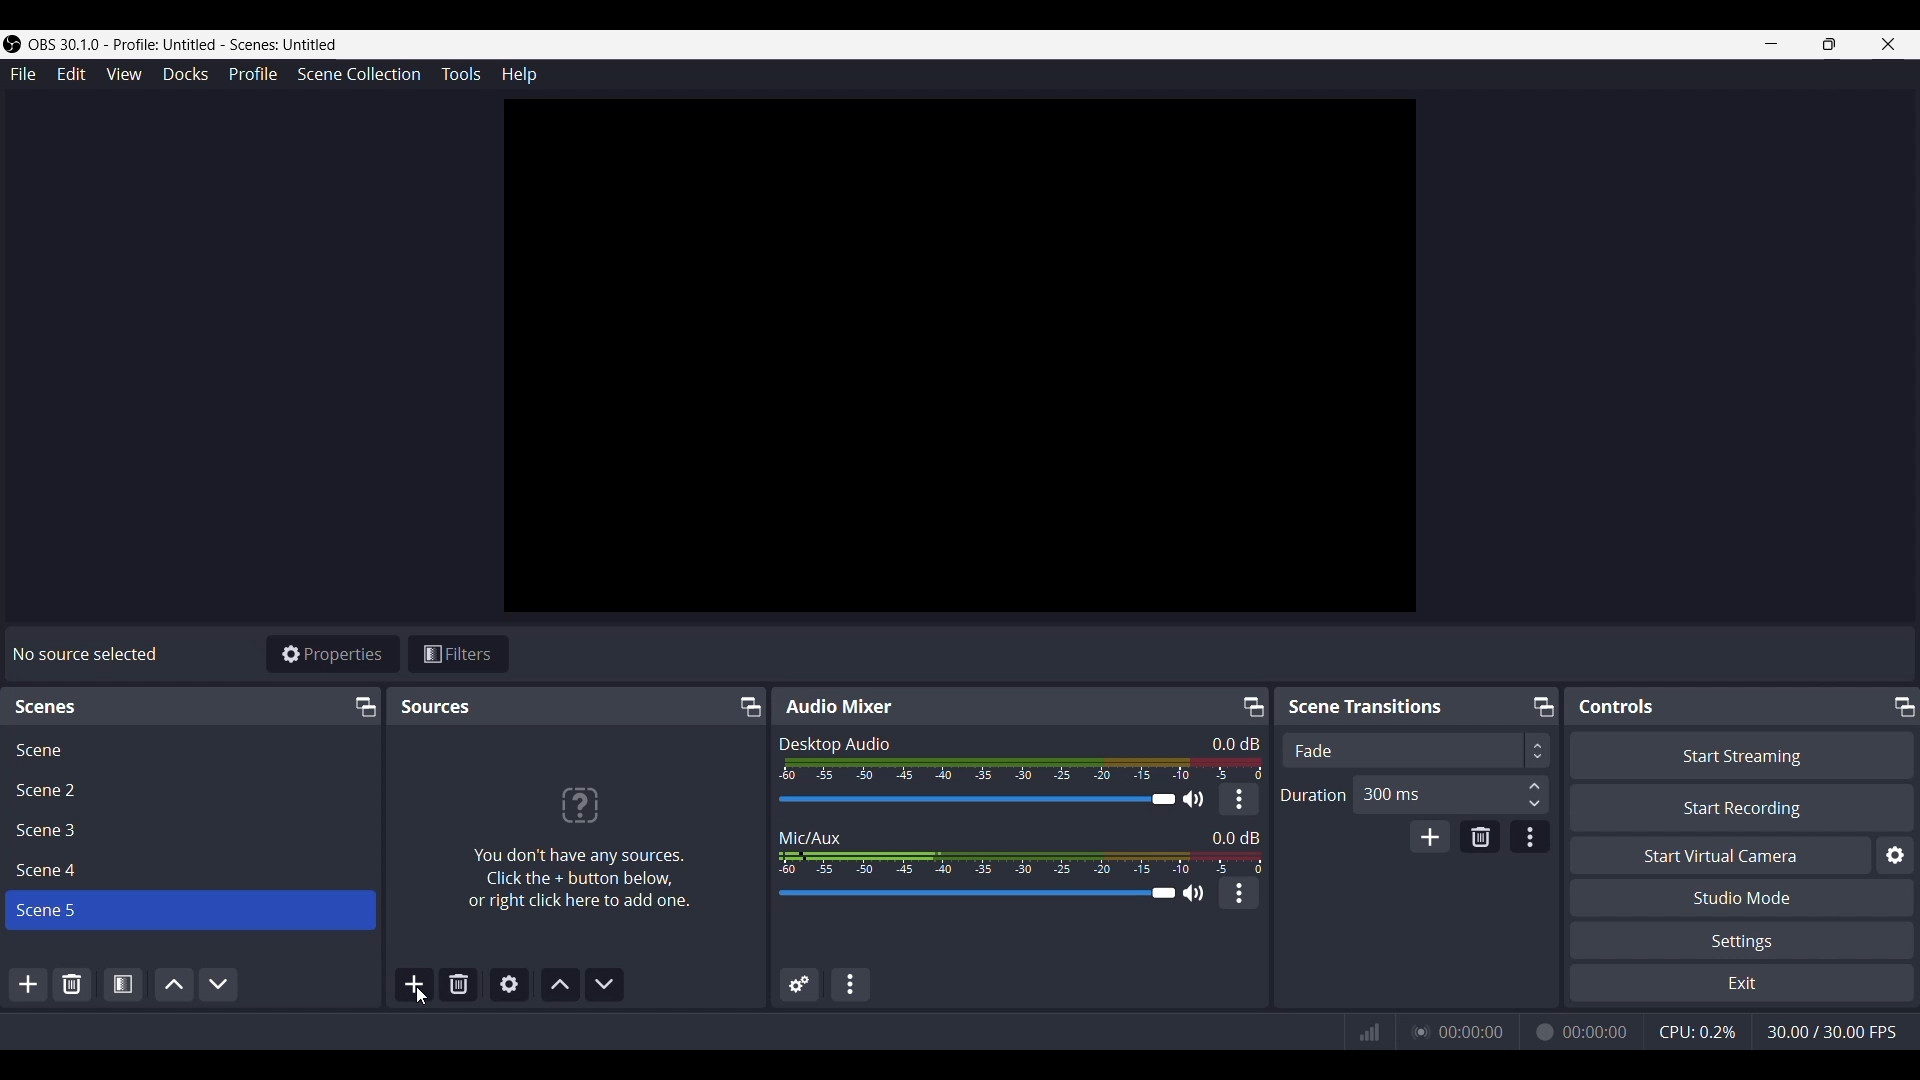 This screenshot has width=1920, height=1080. Describe the element at coordinates (185, 74) in the screenshot. I see `Docks` at that location.